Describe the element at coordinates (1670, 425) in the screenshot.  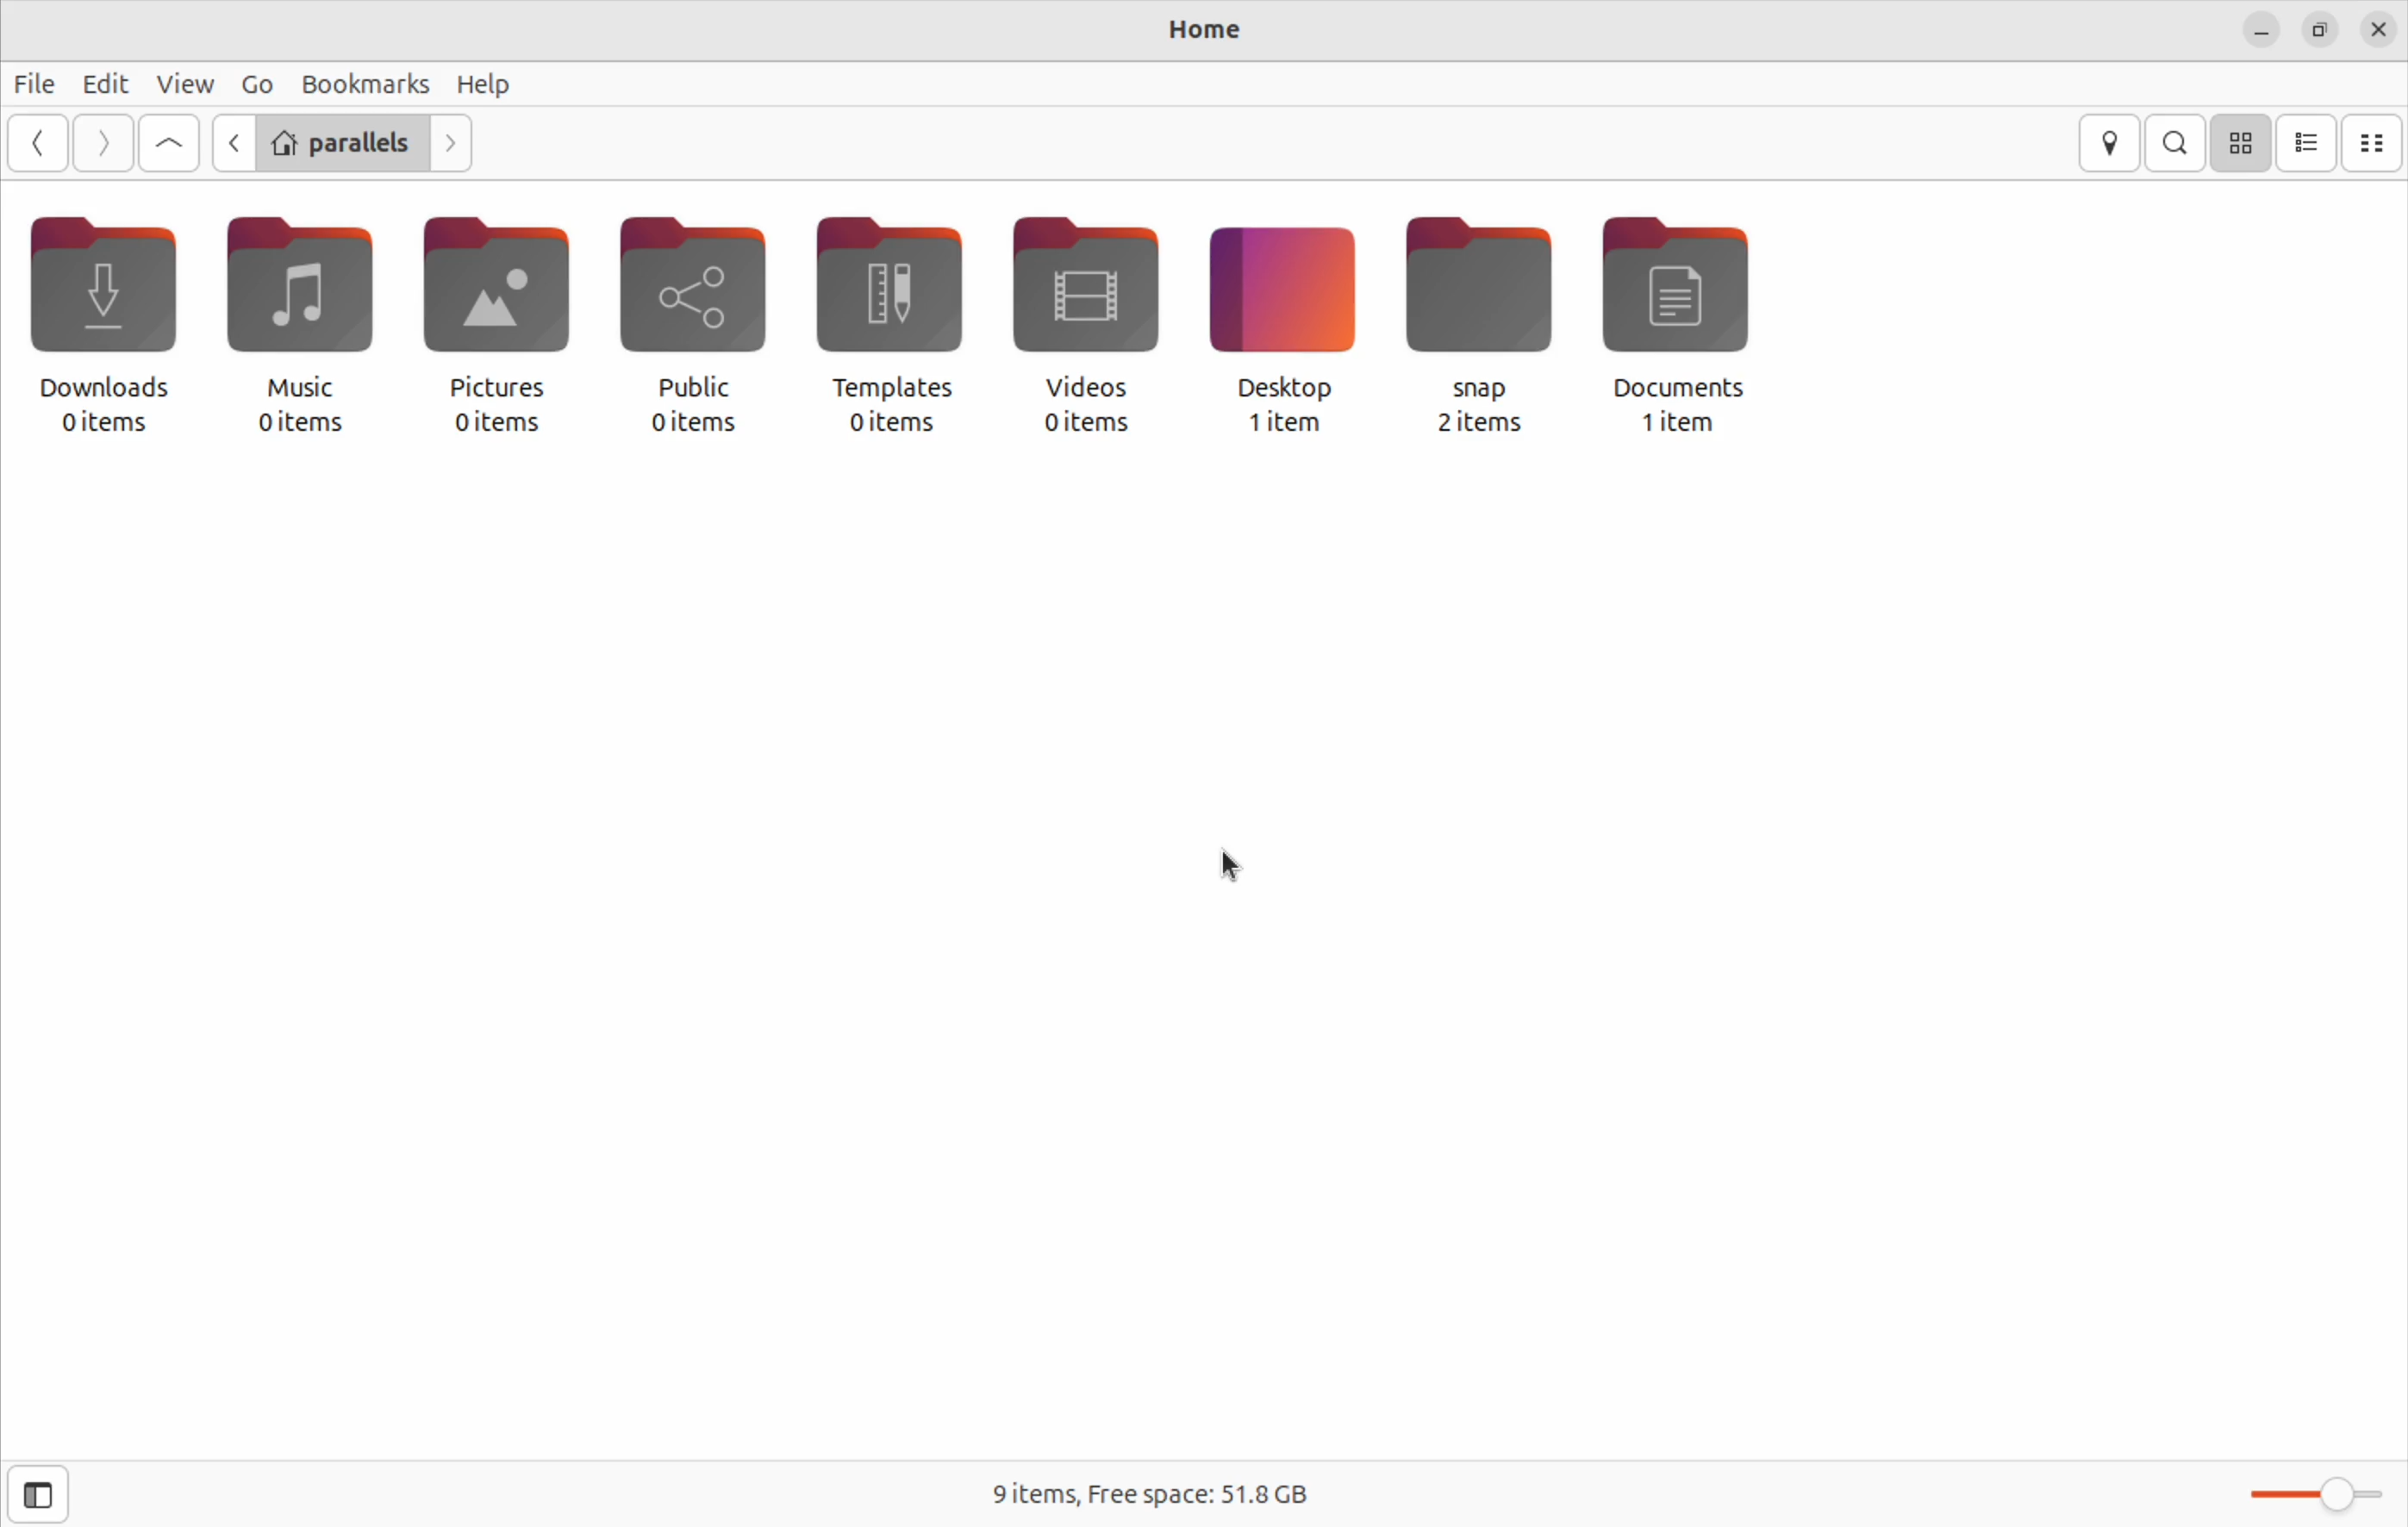
I see `1 item` at that location.